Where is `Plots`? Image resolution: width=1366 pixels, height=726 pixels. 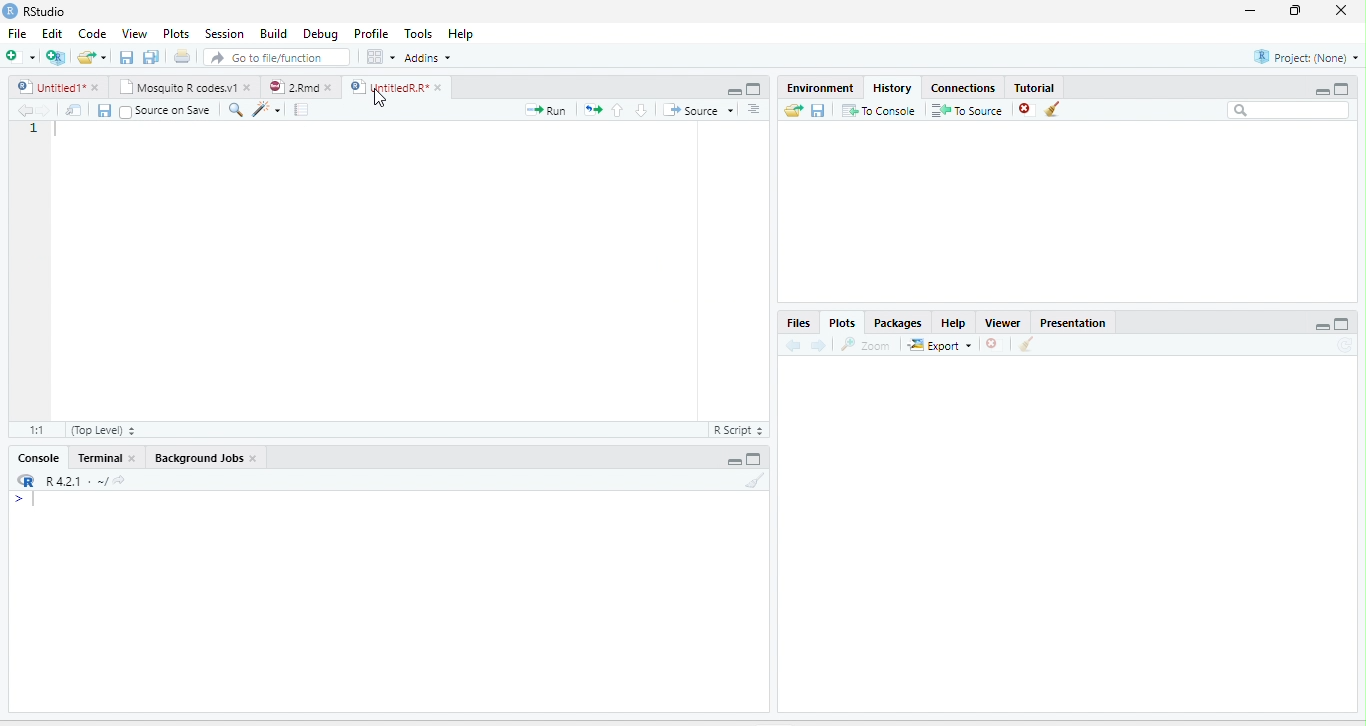 Plots is located at coordinates (176, 33).